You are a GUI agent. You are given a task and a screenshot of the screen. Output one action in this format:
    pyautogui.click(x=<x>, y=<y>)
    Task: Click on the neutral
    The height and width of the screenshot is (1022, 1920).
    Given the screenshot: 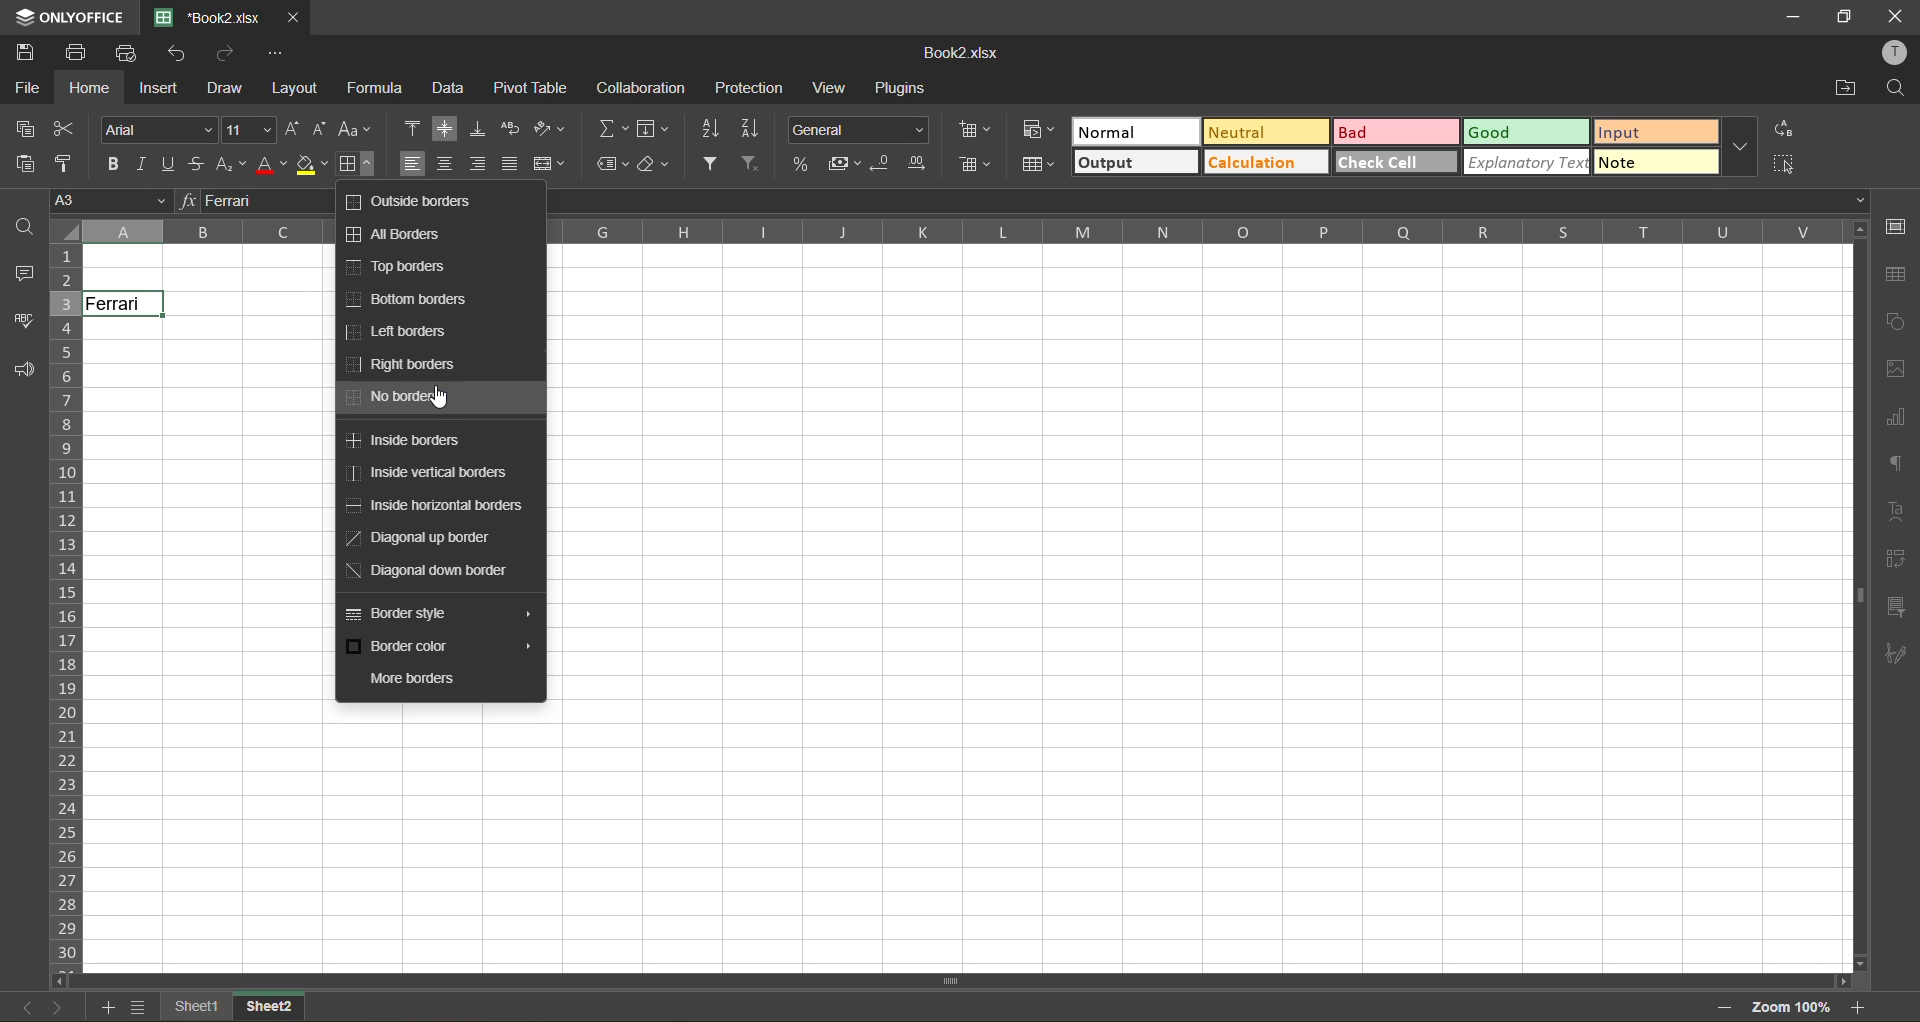 What is the action you would take?
    pyautogui.click(x=1265, y=131)
    